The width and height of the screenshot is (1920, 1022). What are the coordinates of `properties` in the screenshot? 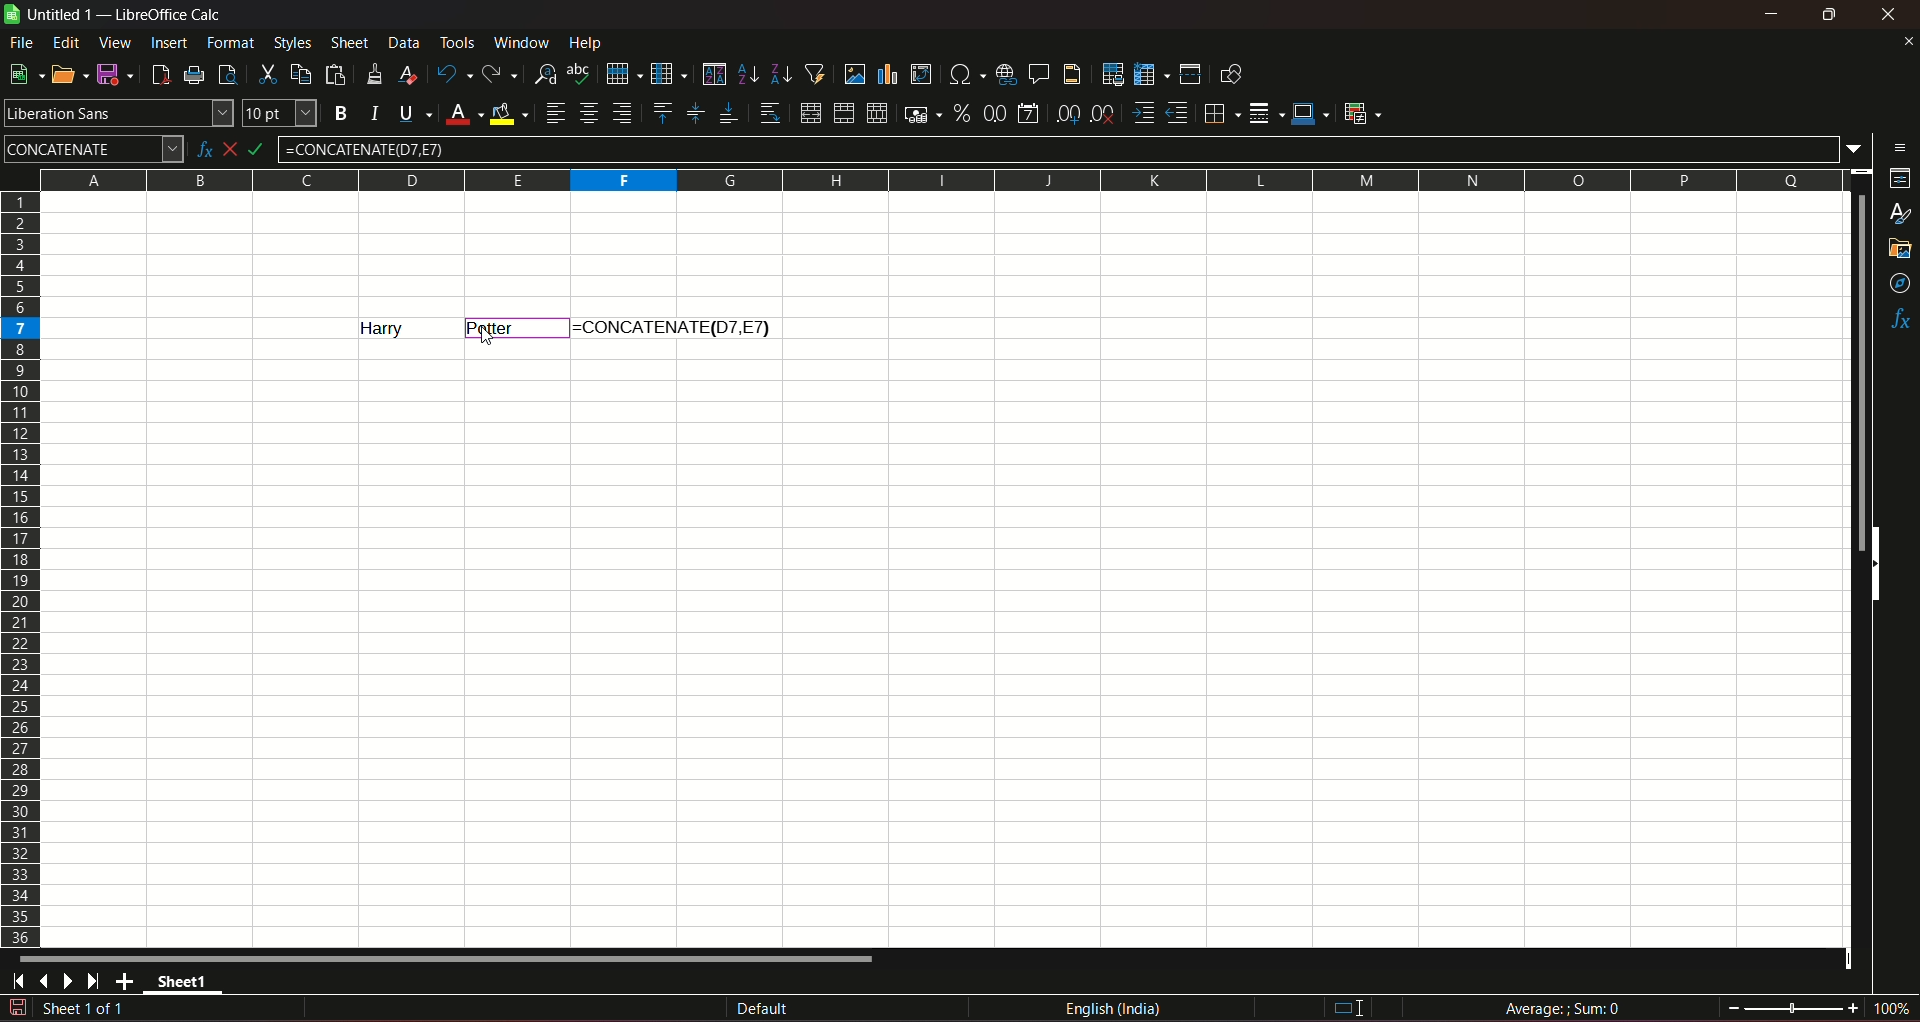 It's located at (1900, 180).